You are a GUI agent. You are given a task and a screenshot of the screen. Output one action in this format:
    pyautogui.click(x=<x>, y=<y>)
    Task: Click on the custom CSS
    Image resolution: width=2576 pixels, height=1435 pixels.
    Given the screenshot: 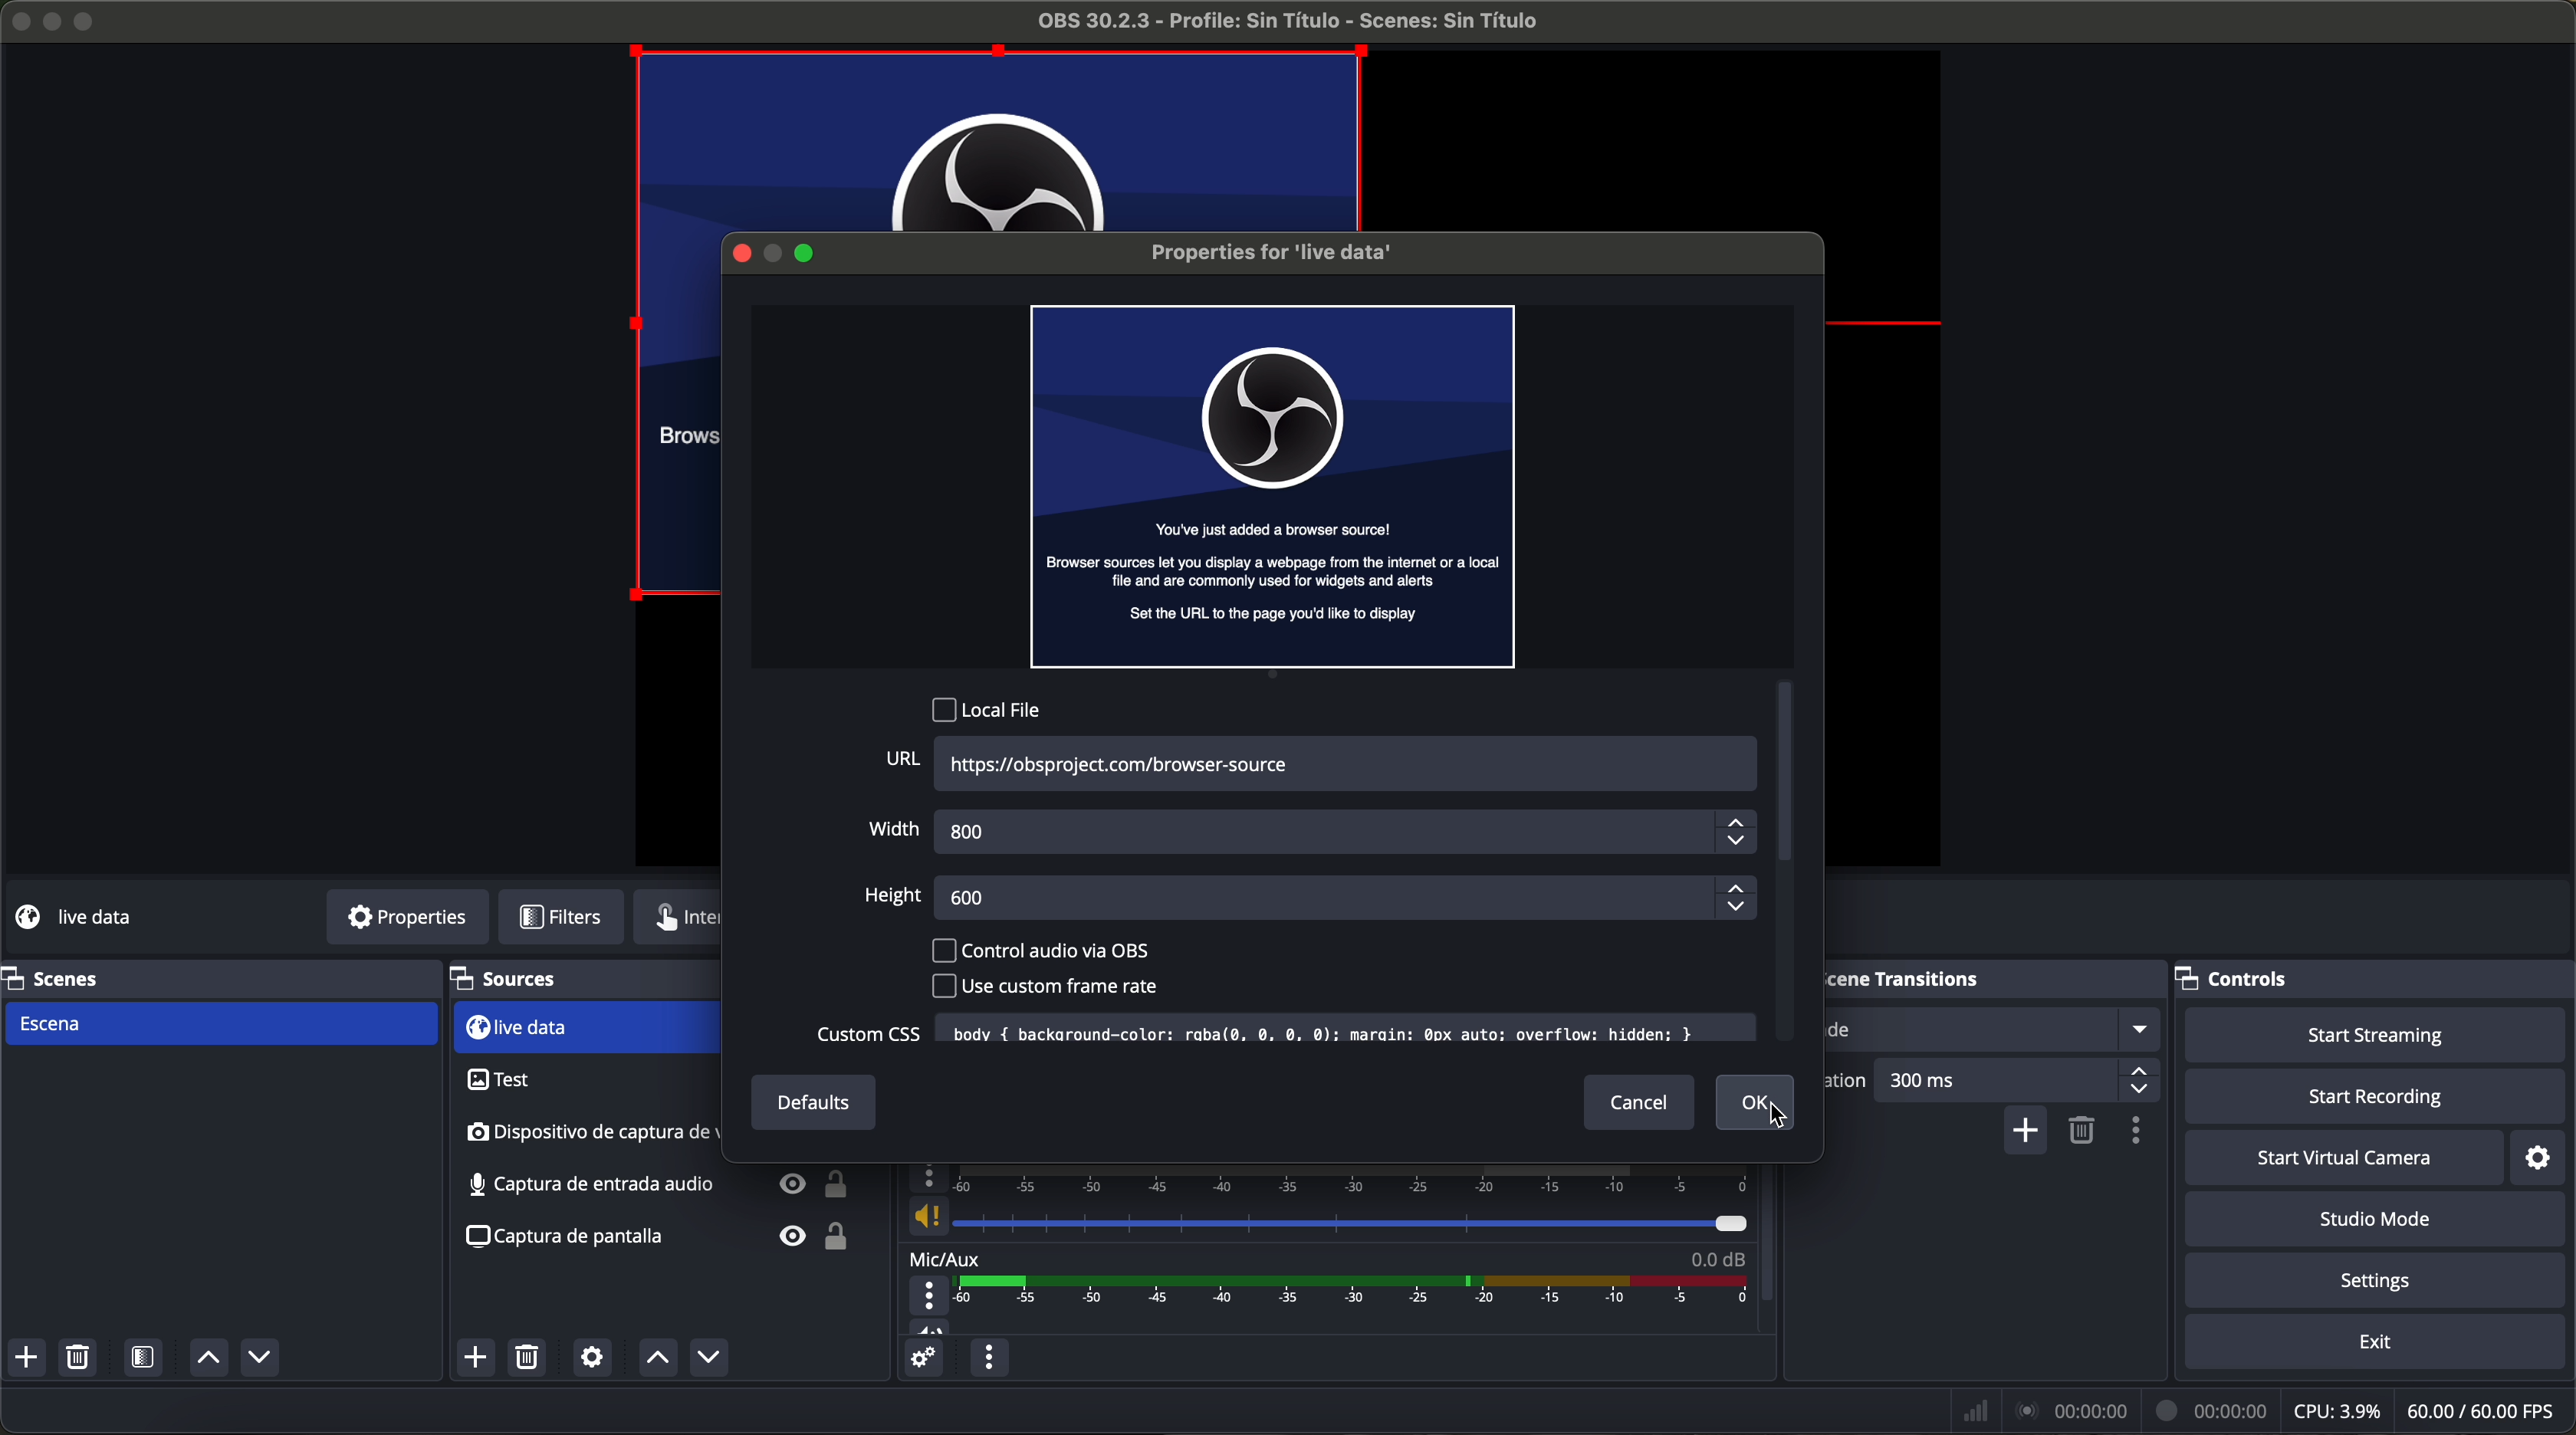 What is the action you would take?
    pyautogui.click(x=863, y=1032)
    